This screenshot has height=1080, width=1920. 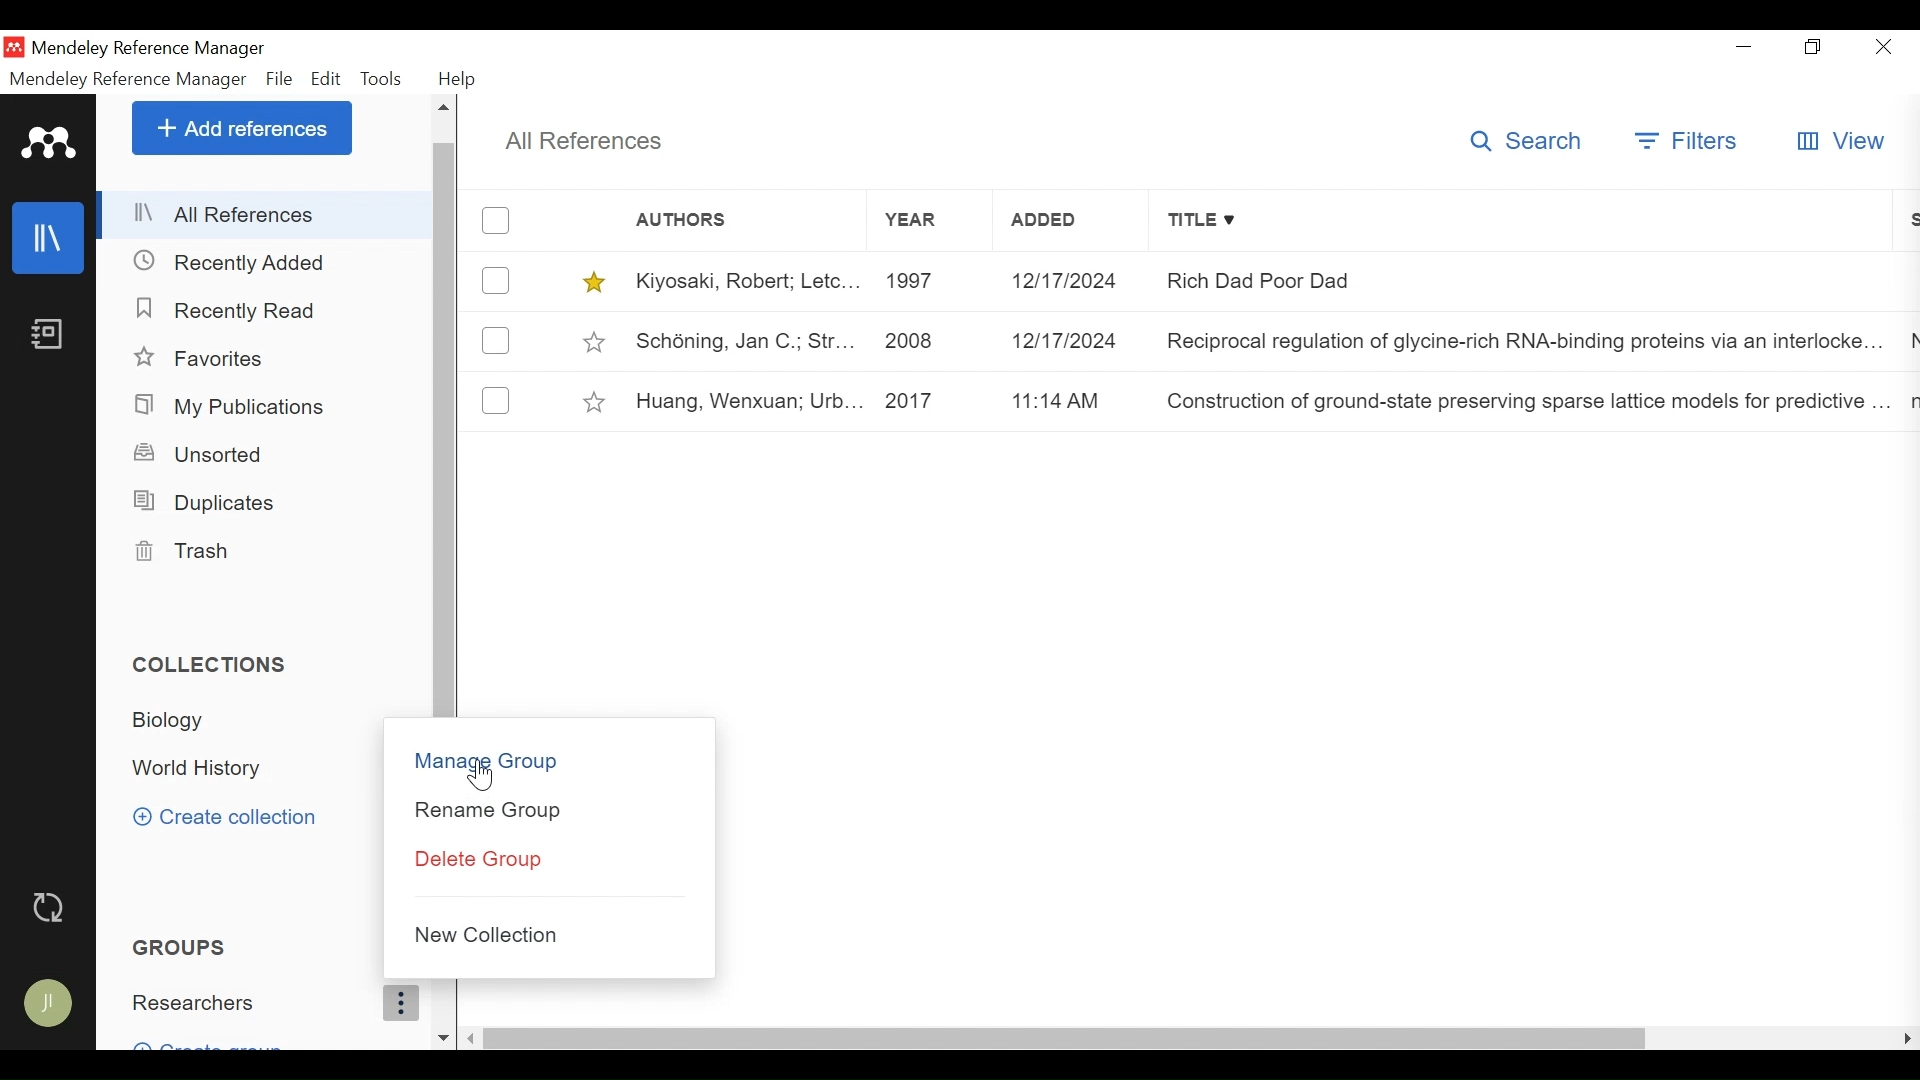 What do you see at coordinates (554, 934) in the screenshot?
I see `New Collection` at bounding box center [554, 934].